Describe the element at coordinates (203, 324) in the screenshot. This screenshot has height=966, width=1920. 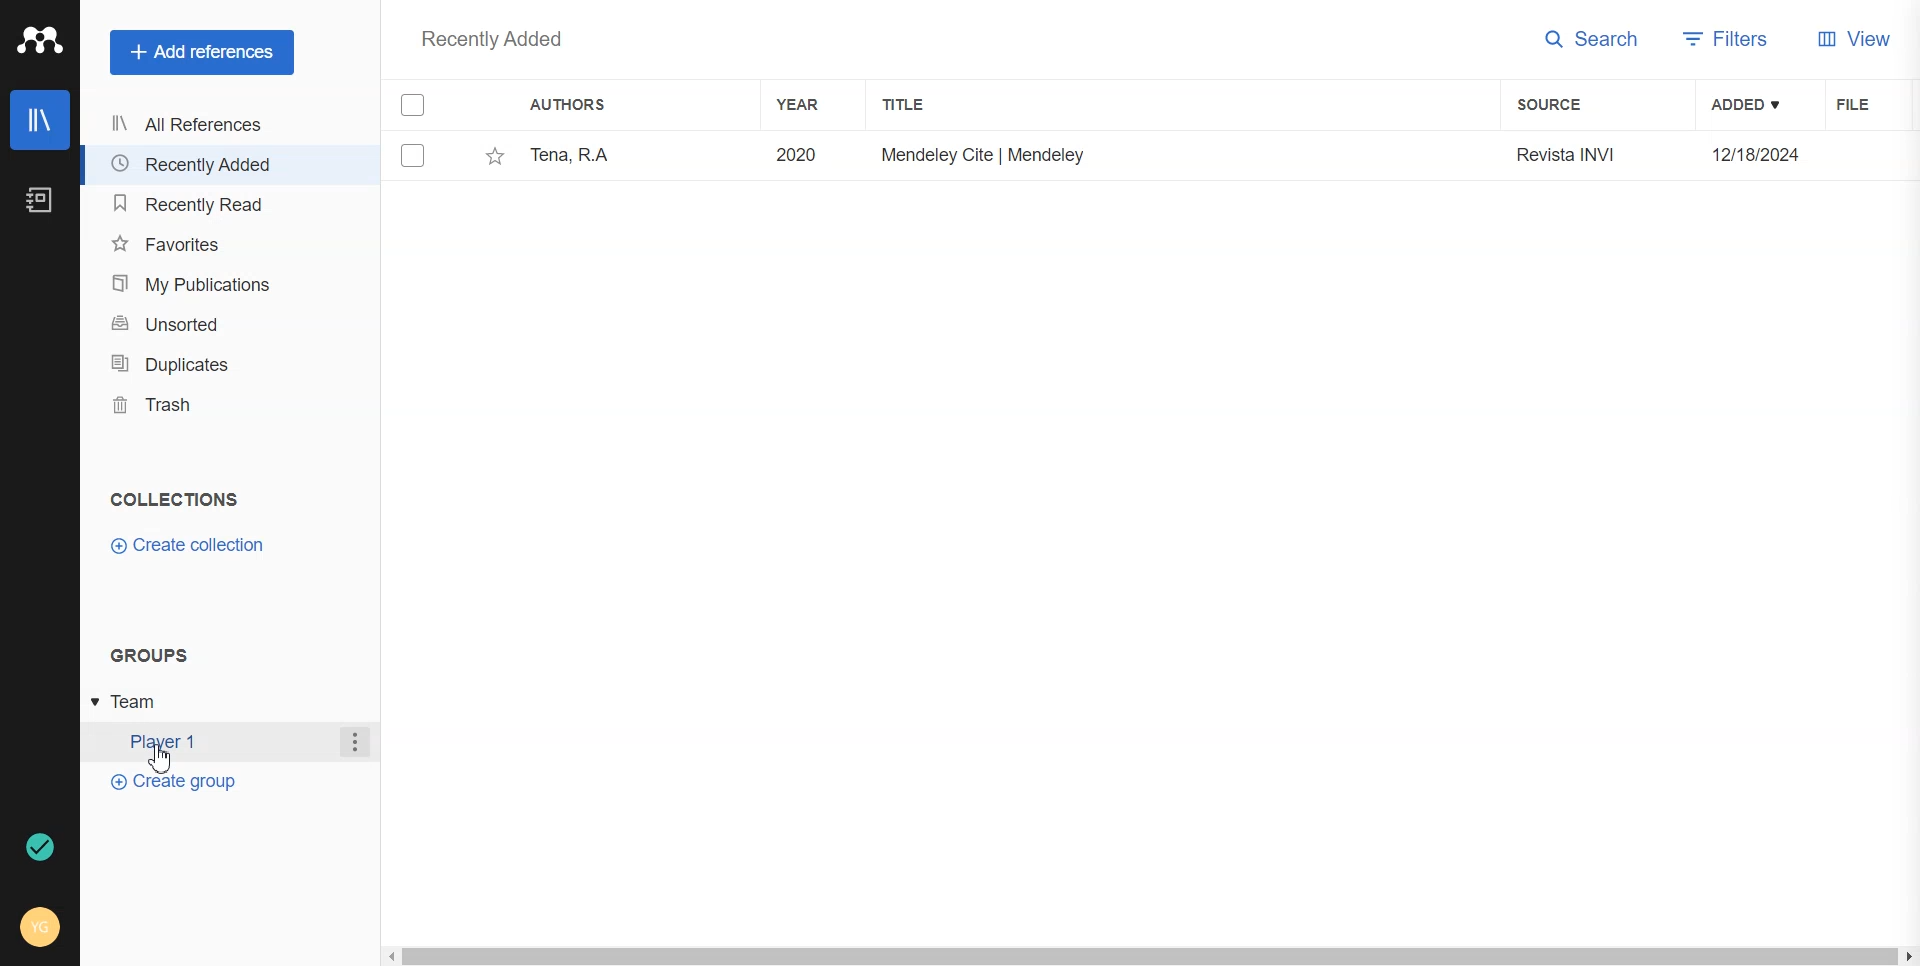
I see `Unsorted` at that location.